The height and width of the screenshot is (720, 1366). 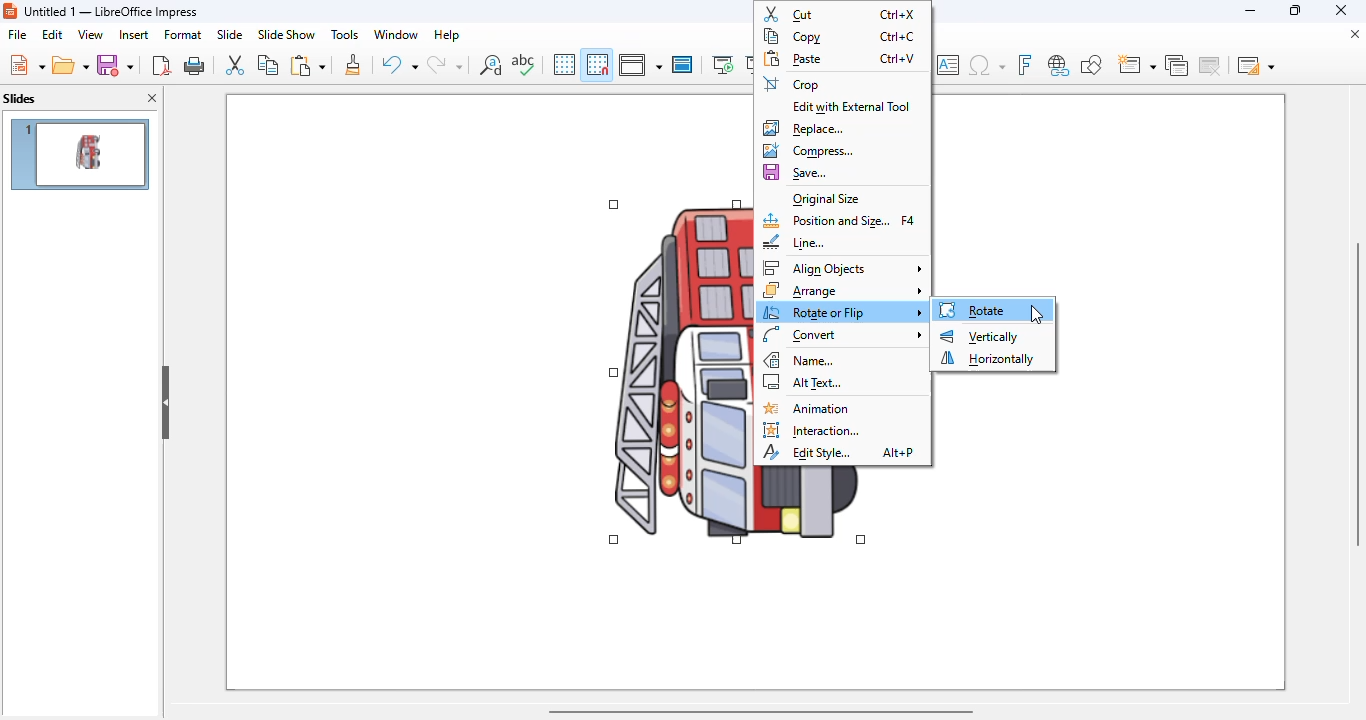 I want to click on interaction, so click(x=812, y=430).